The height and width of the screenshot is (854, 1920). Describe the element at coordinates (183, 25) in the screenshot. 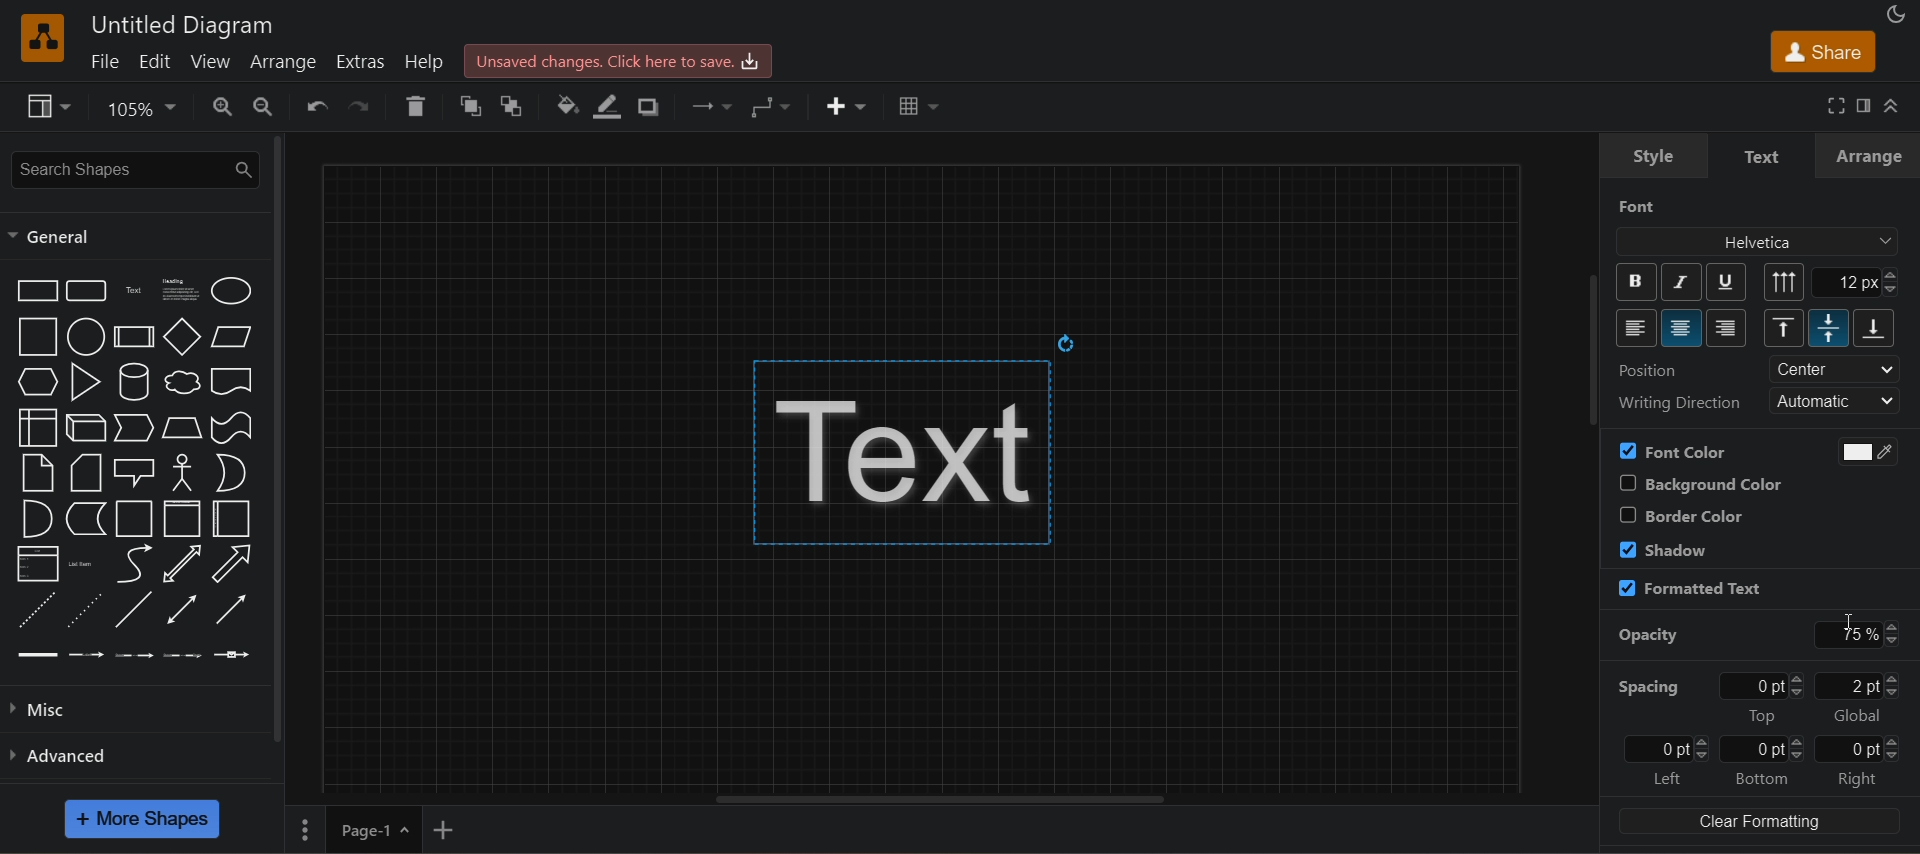

I see `title` at that location.